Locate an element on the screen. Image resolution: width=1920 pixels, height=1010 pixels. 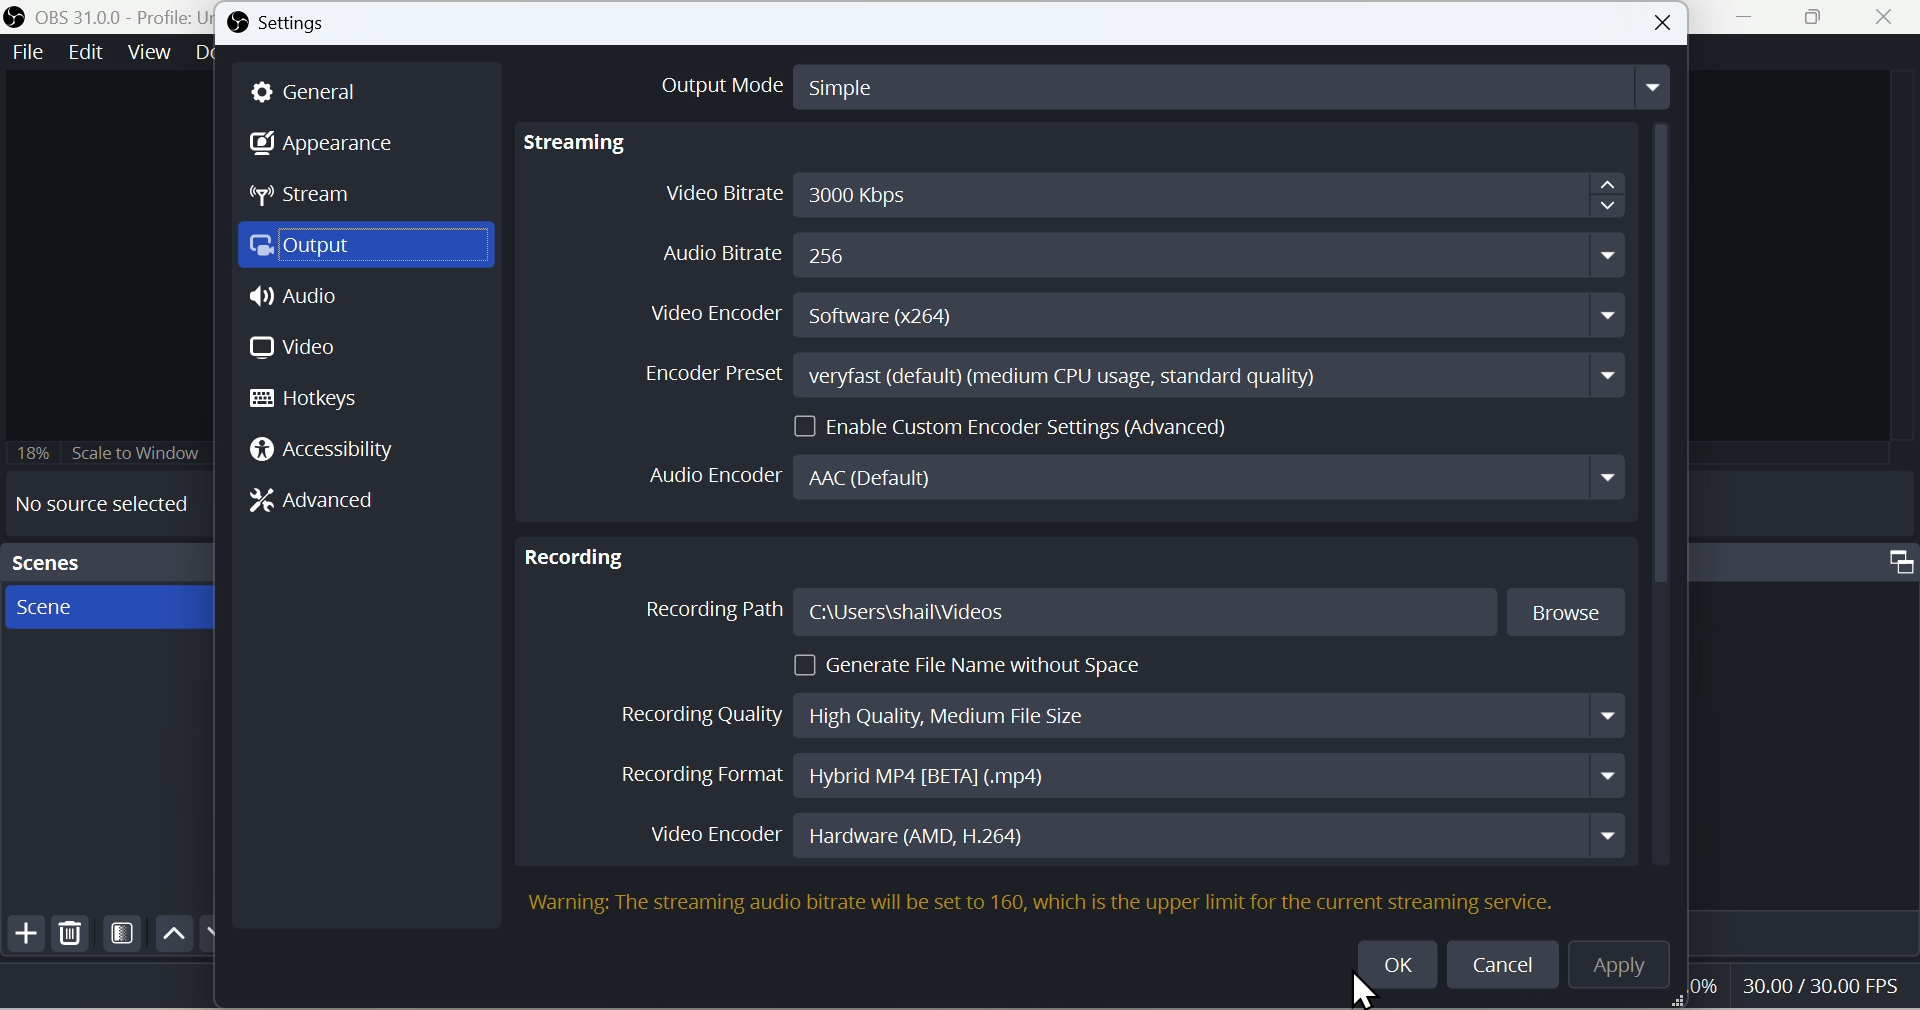
Recording is located at coordinates (575, 551).